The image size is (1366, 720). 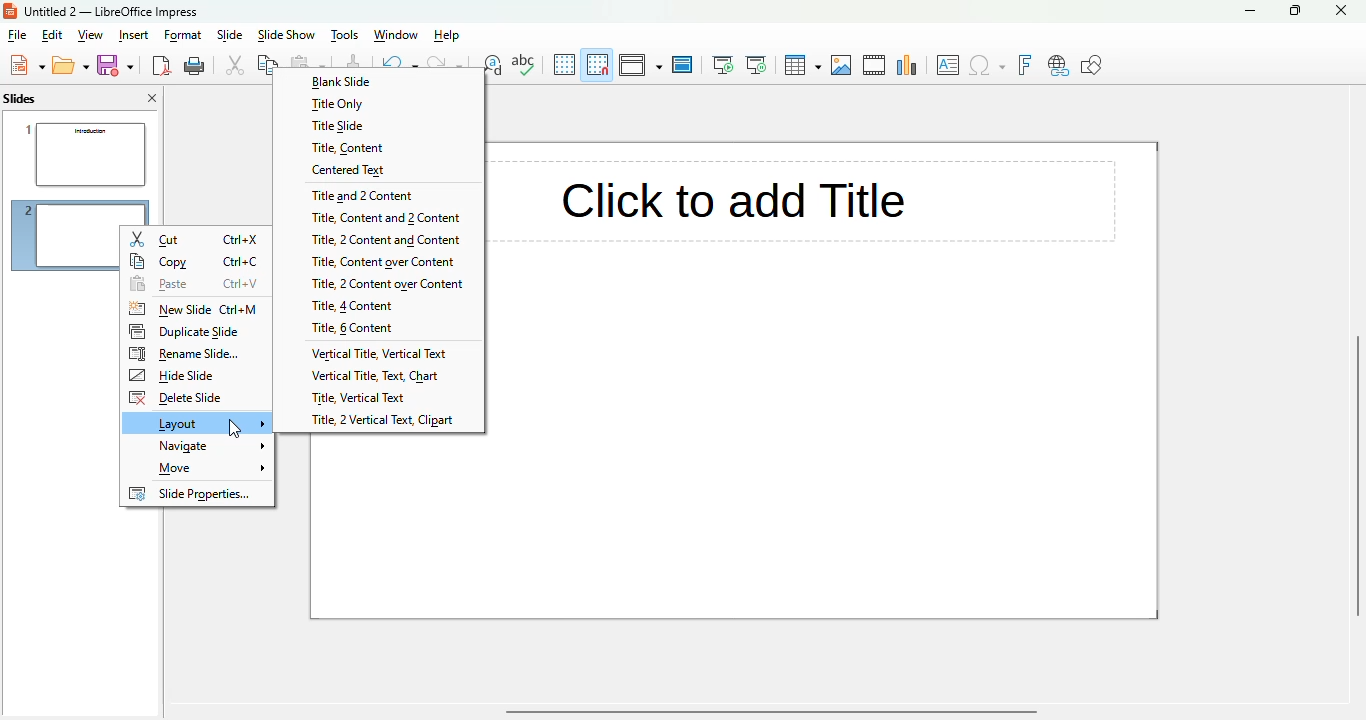 What do you see at coordinates (379, 240) in the screenshot?
I see `title, 2 content and content` at bounding box center [379, 240].